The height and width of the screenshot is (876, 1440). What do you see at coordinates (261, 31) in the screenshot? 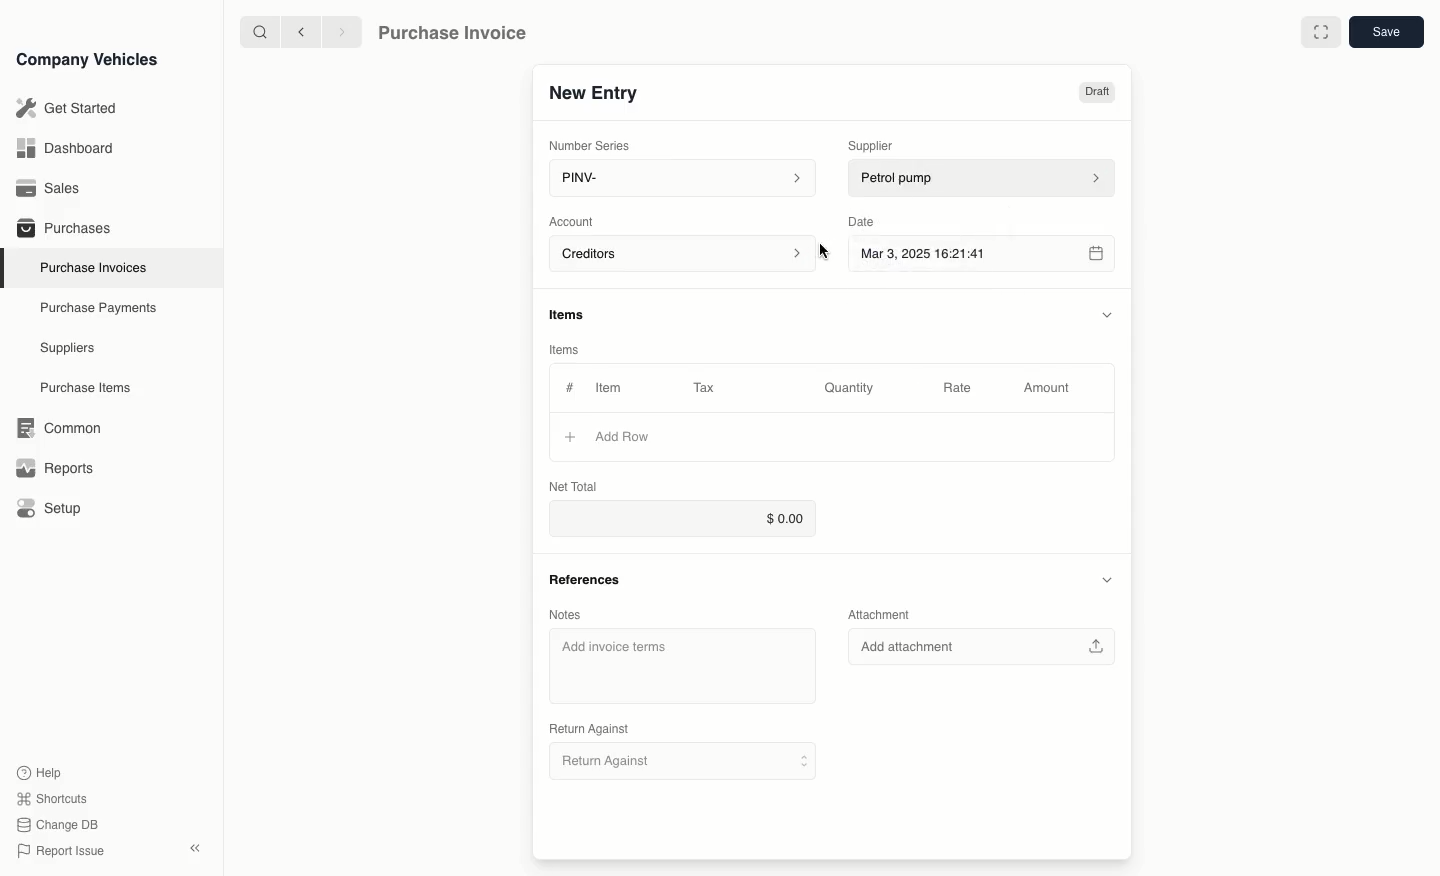
I see `search` at bounding box center [261, 31].